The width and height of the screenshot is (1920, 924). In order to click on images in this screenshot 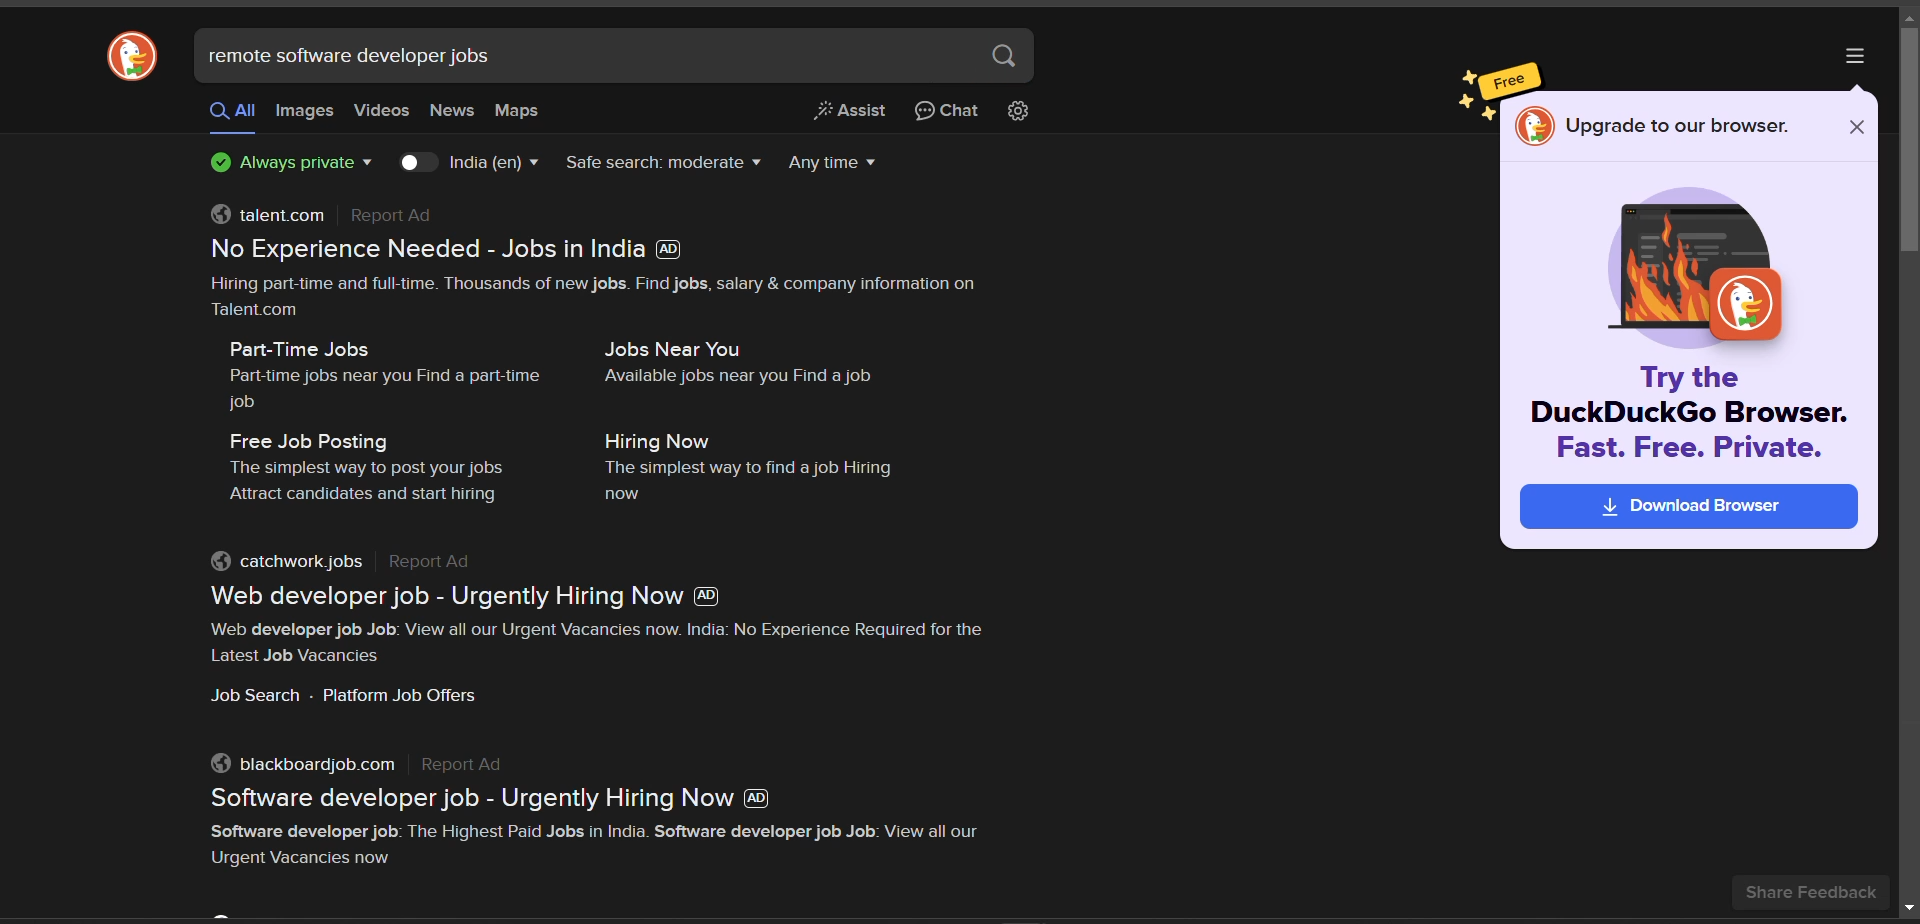, I will do `click(306, 113)`.